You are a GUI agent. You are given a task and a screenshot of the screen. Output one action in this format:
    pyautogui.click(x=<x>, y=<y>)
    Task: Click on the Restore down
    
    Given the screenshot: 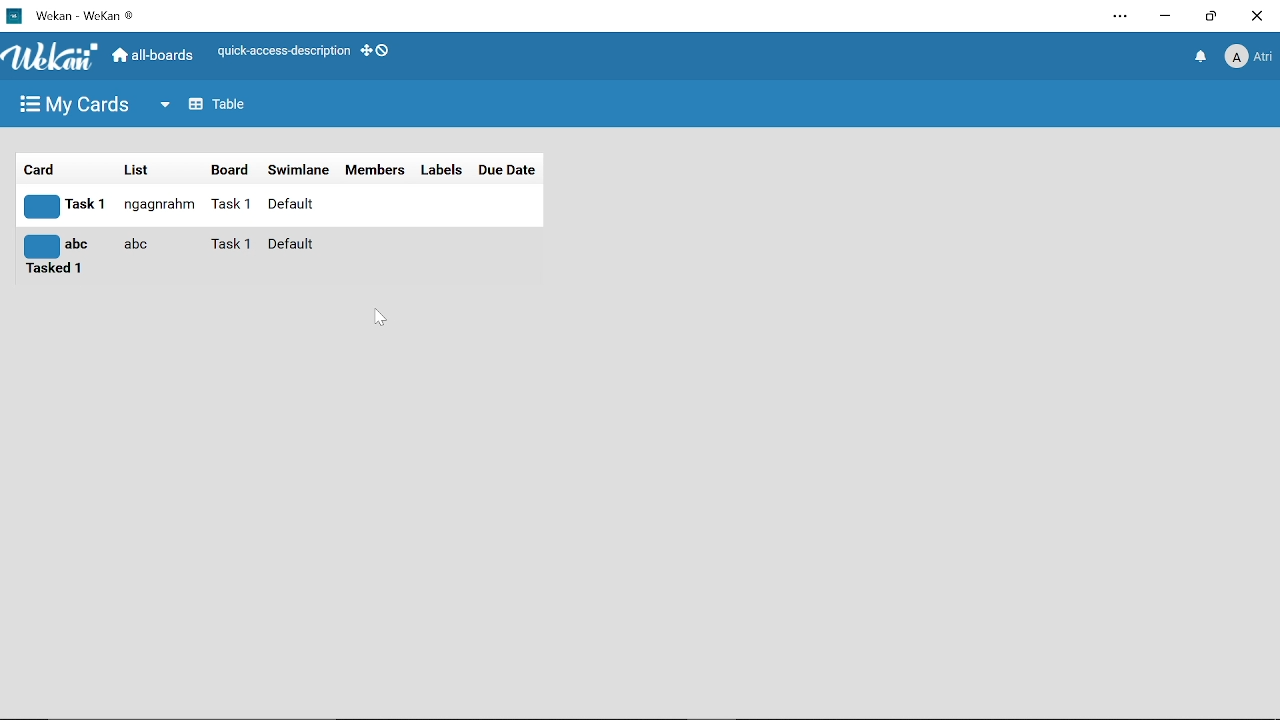 What is the action you would take?
    pyautogui.click(x=1210, y=18)
    